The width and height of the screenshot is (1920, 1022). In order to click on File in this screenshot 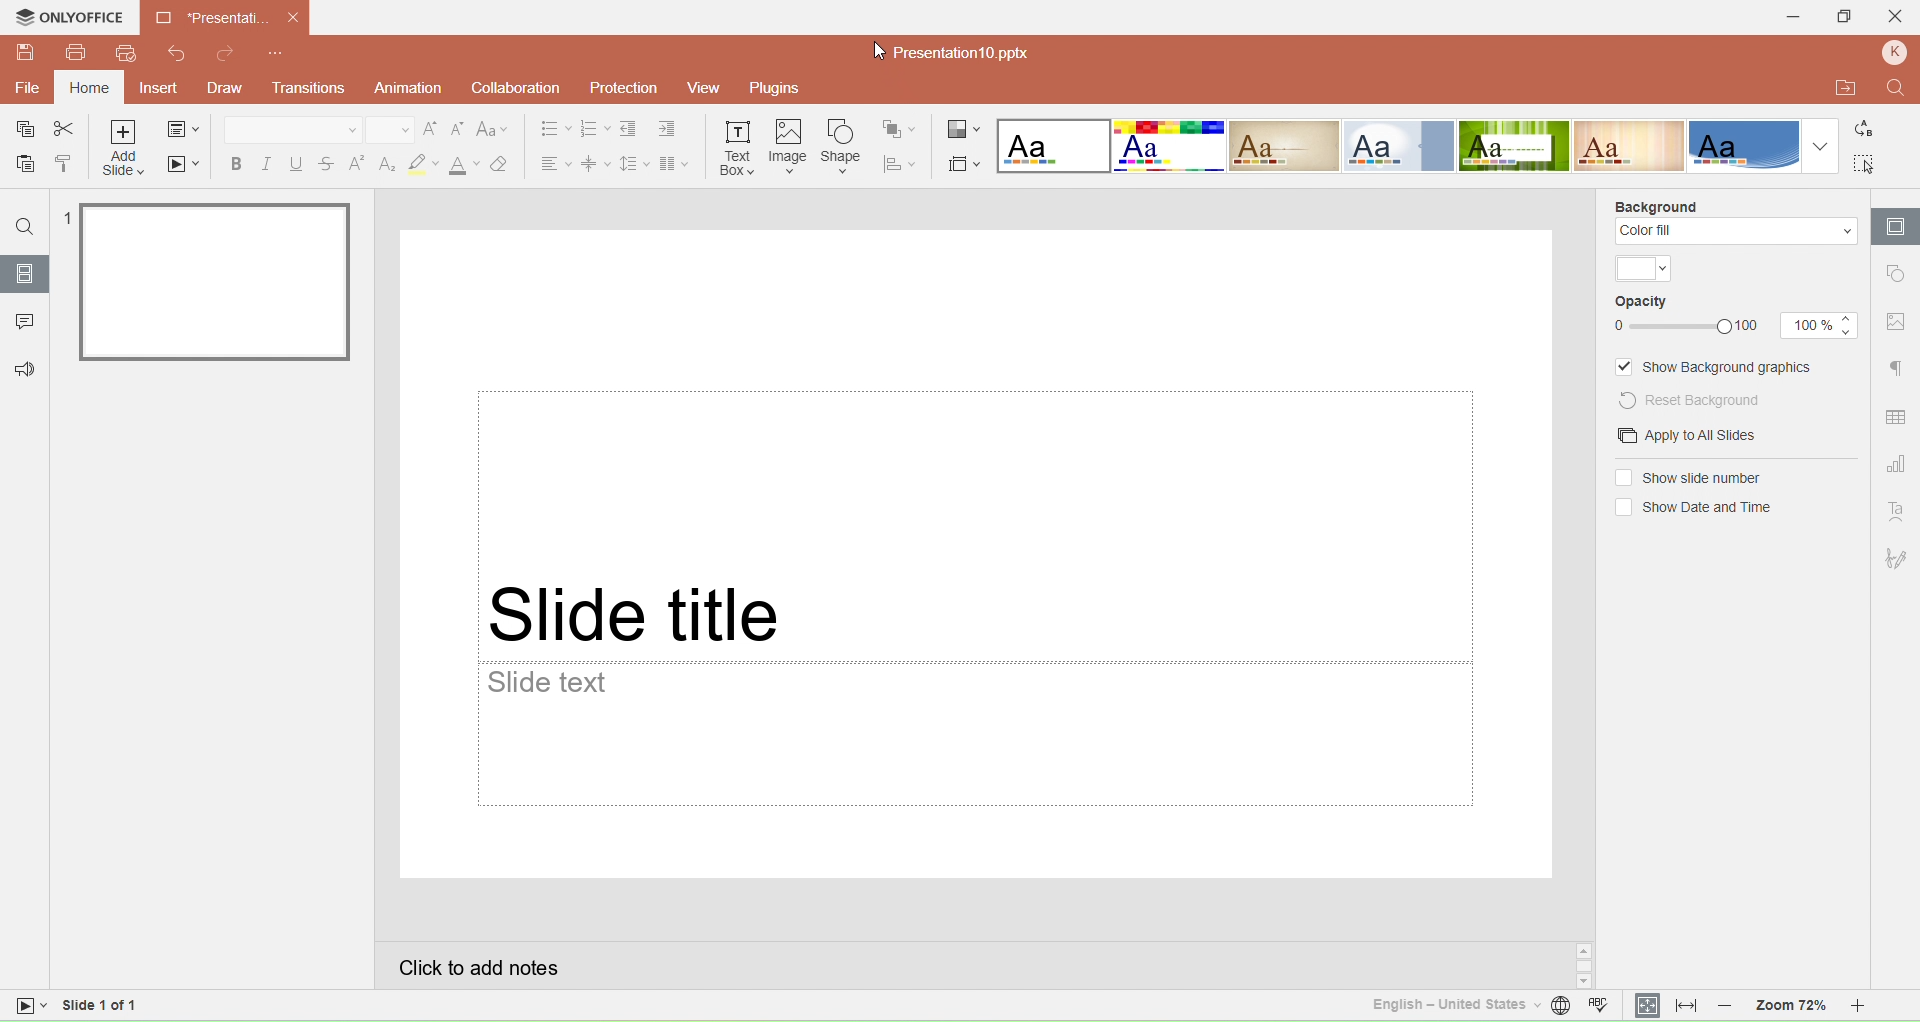, I will do `click(28, 88)`.